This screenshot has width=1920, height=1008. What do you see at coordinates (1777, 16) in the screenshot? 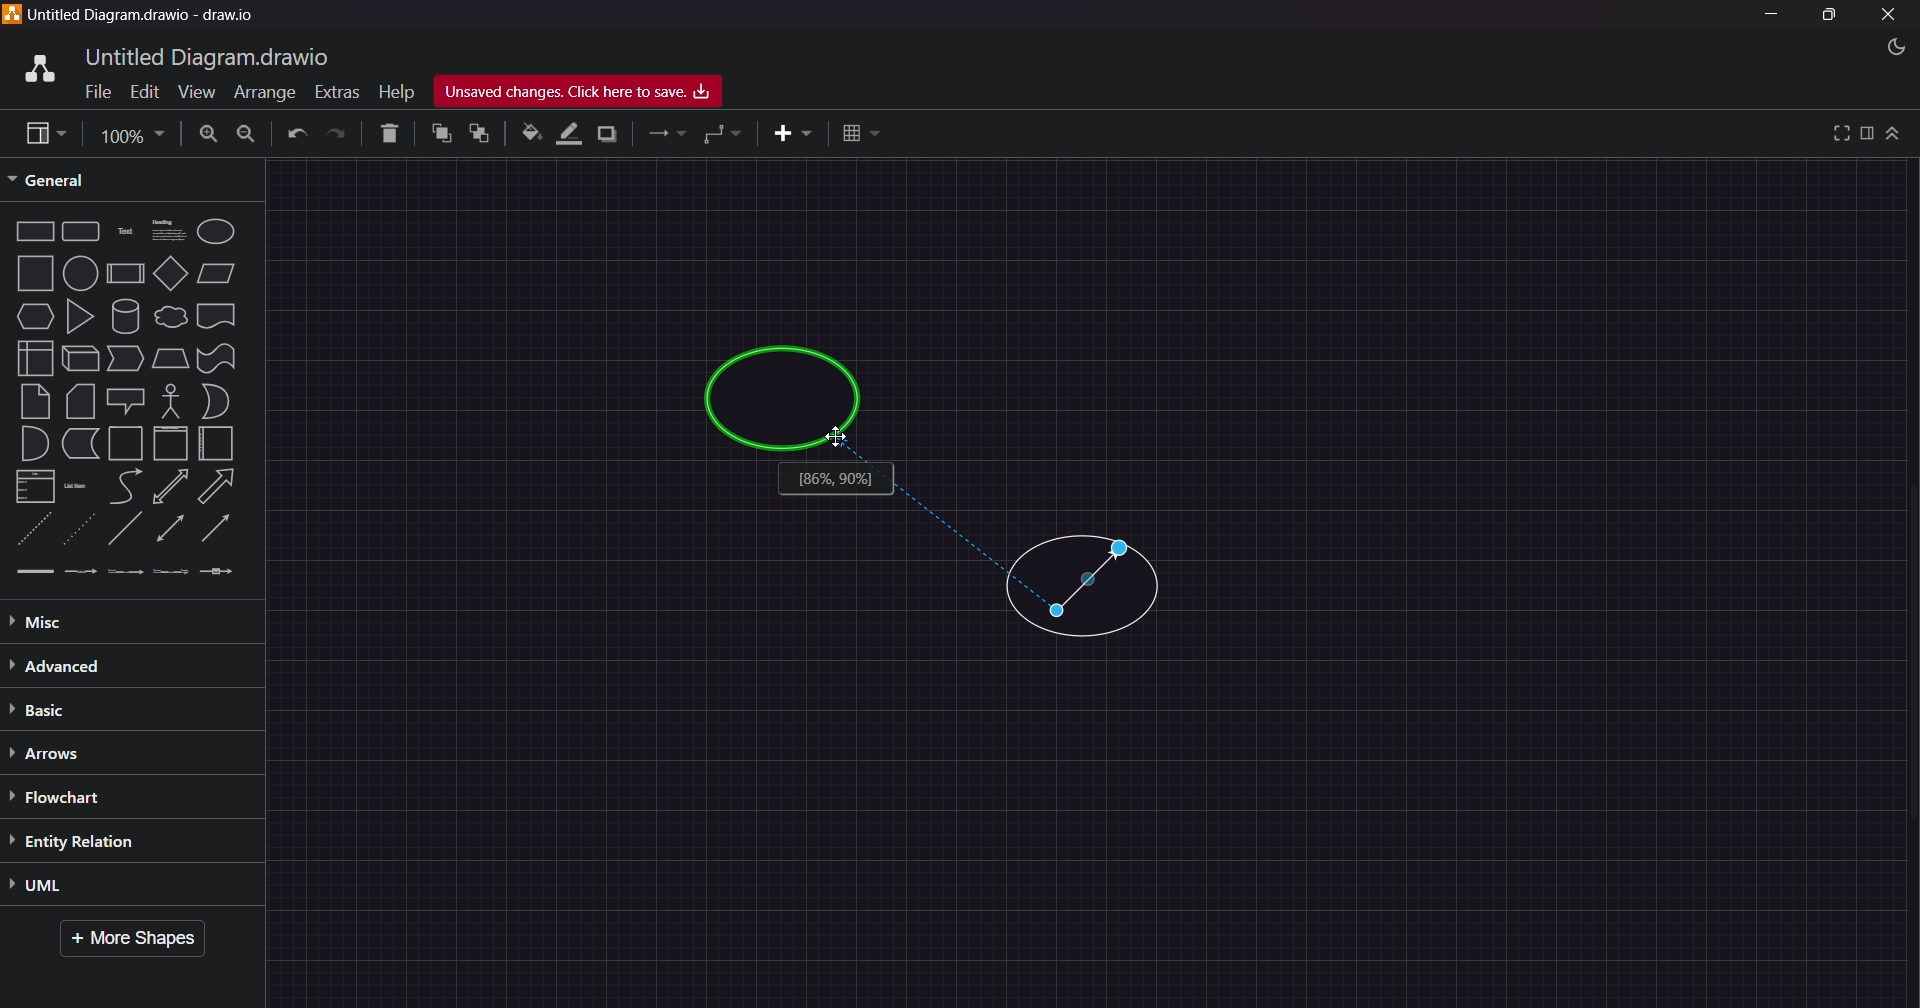
I see `Minimize` at bounding box center [1777, 16].